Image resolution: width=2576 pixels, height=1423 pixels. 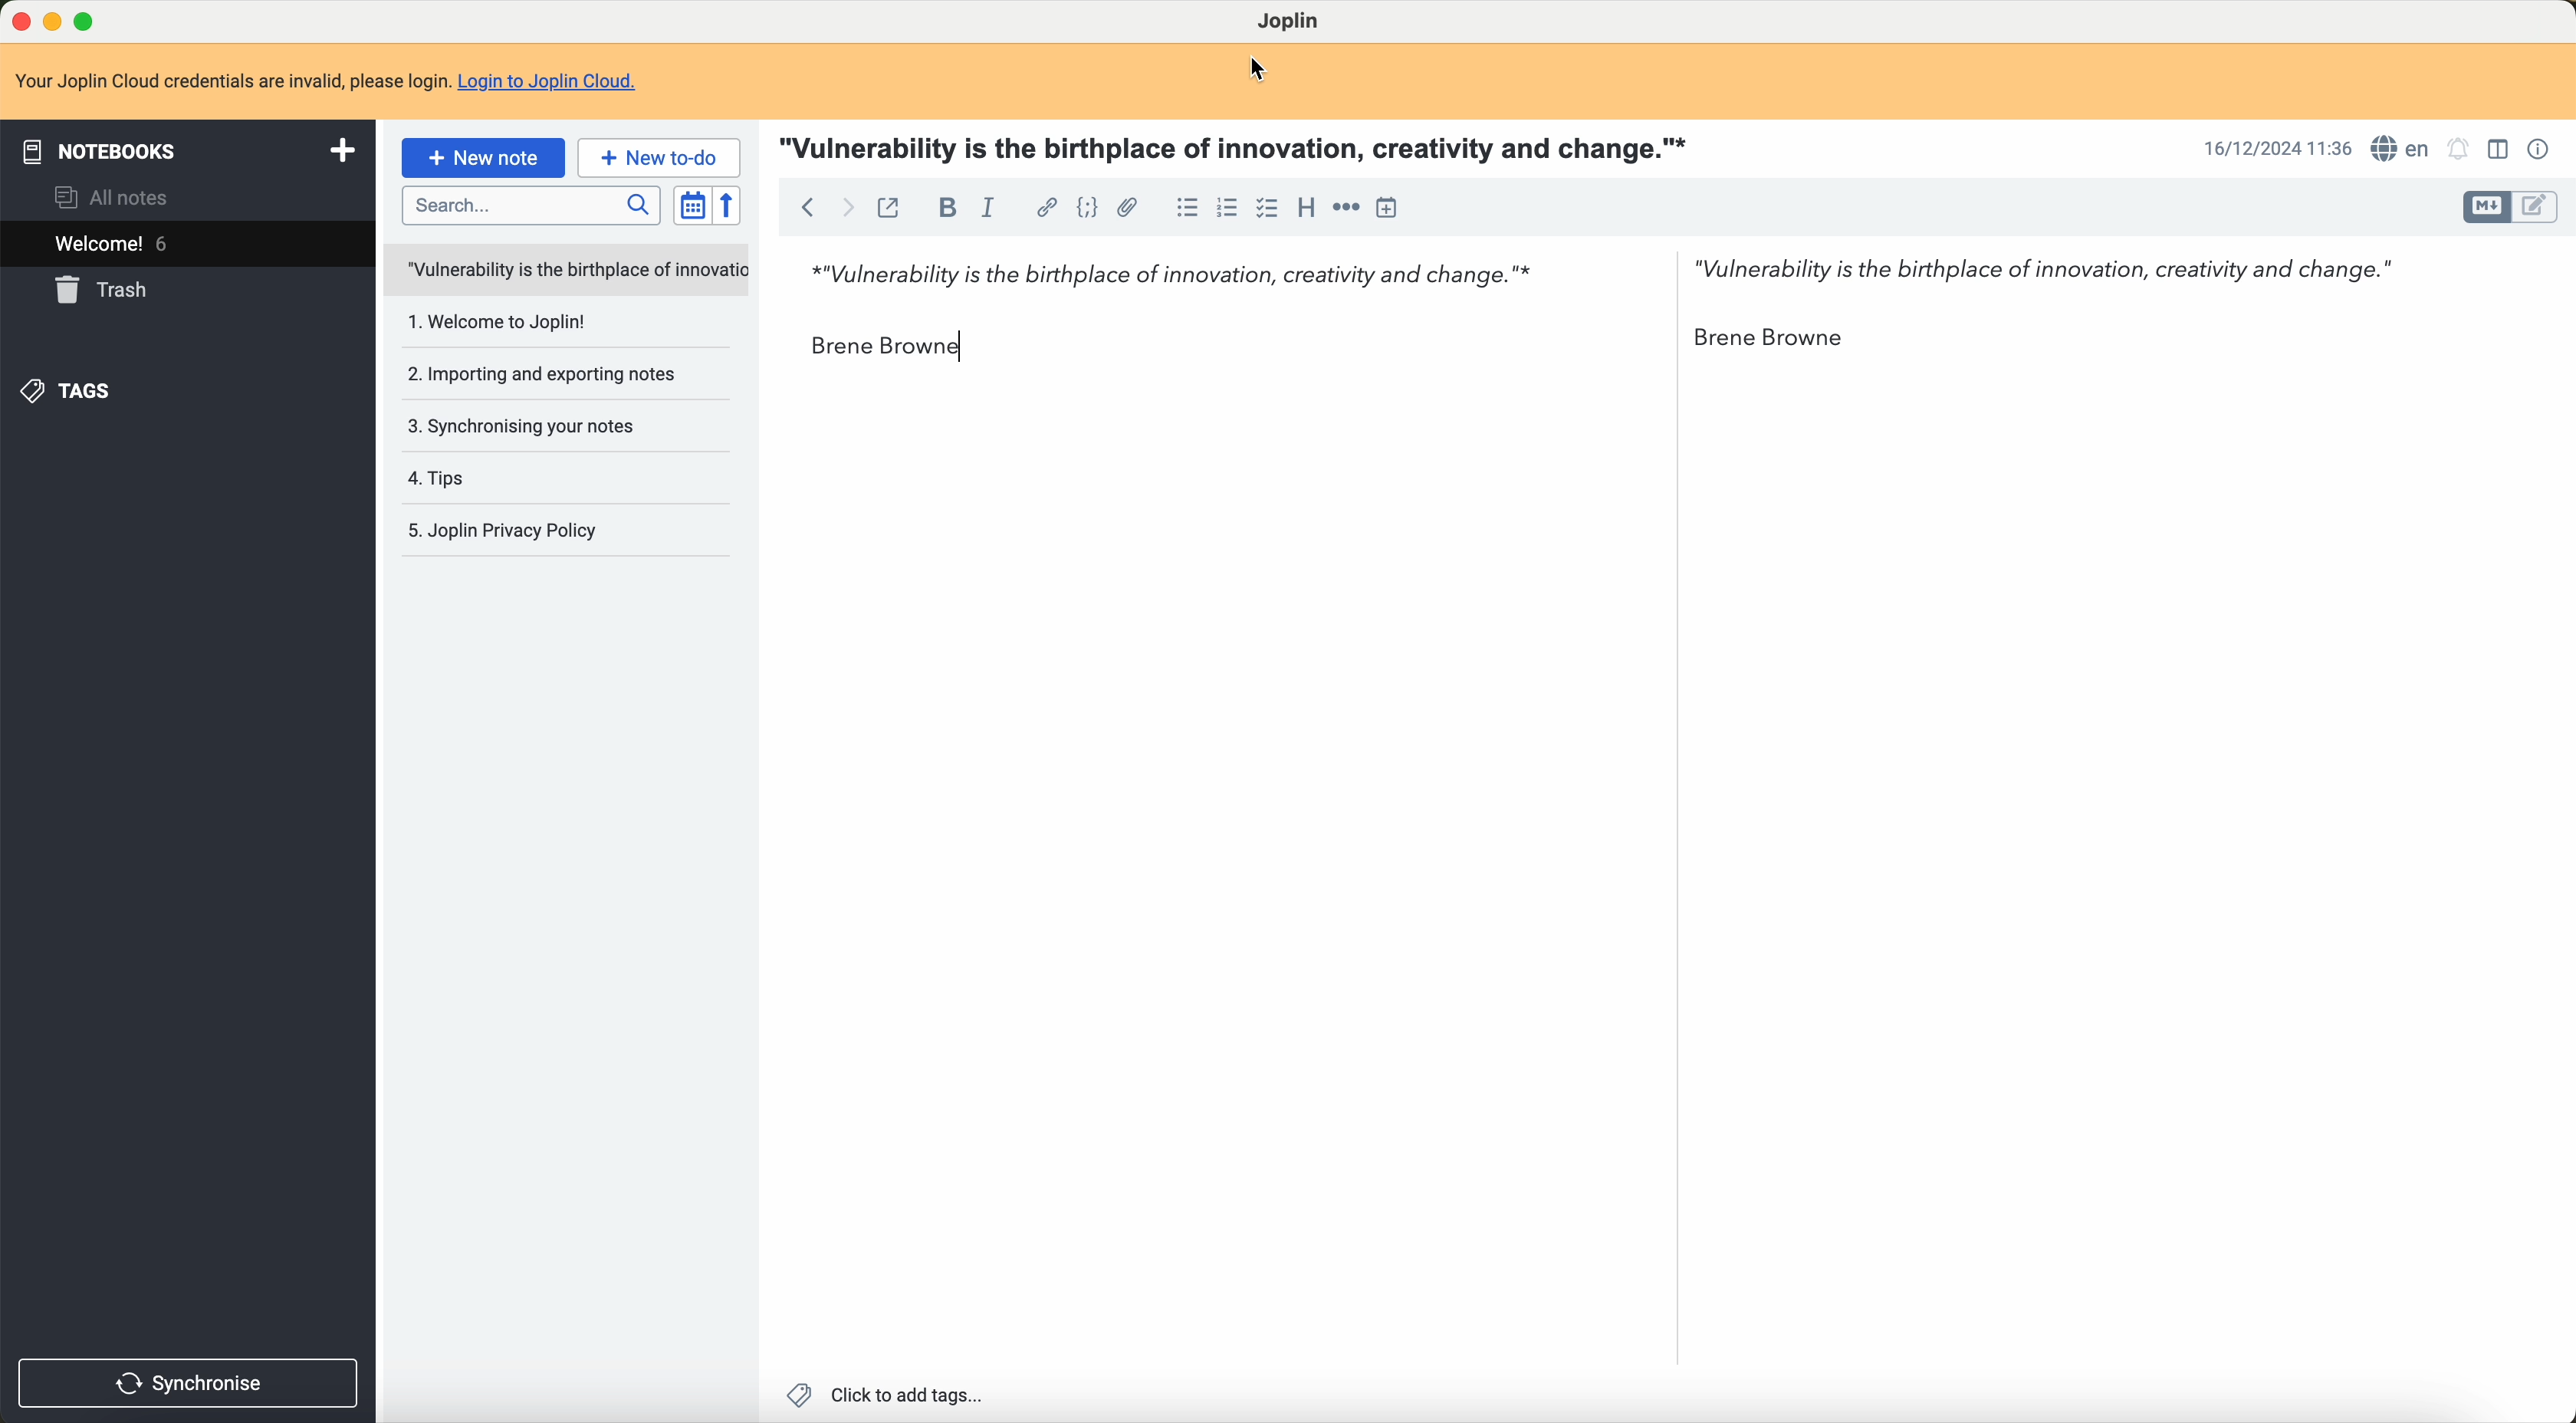 I want to click on checkbox, so click(x=1267, y=209).